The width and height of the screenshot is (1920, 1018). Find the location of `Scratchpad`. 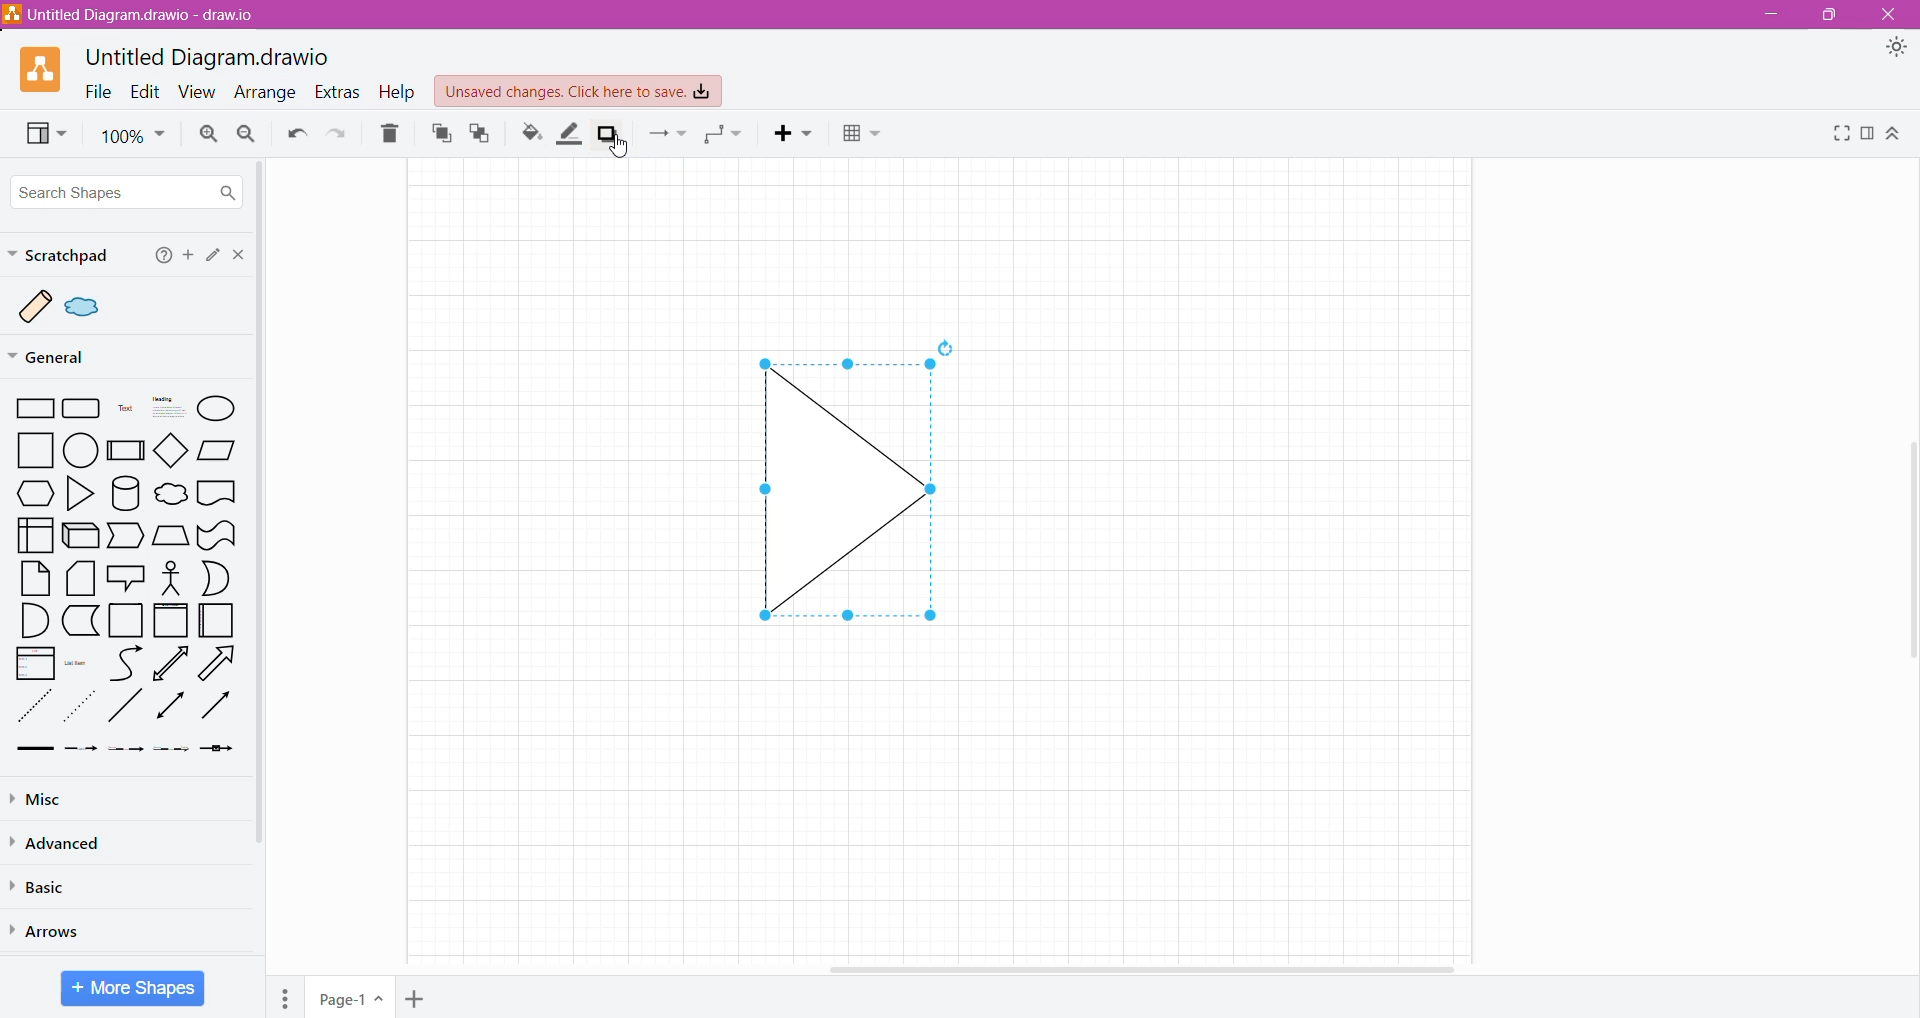

Scratchpad is located at coordinates (60, 254).